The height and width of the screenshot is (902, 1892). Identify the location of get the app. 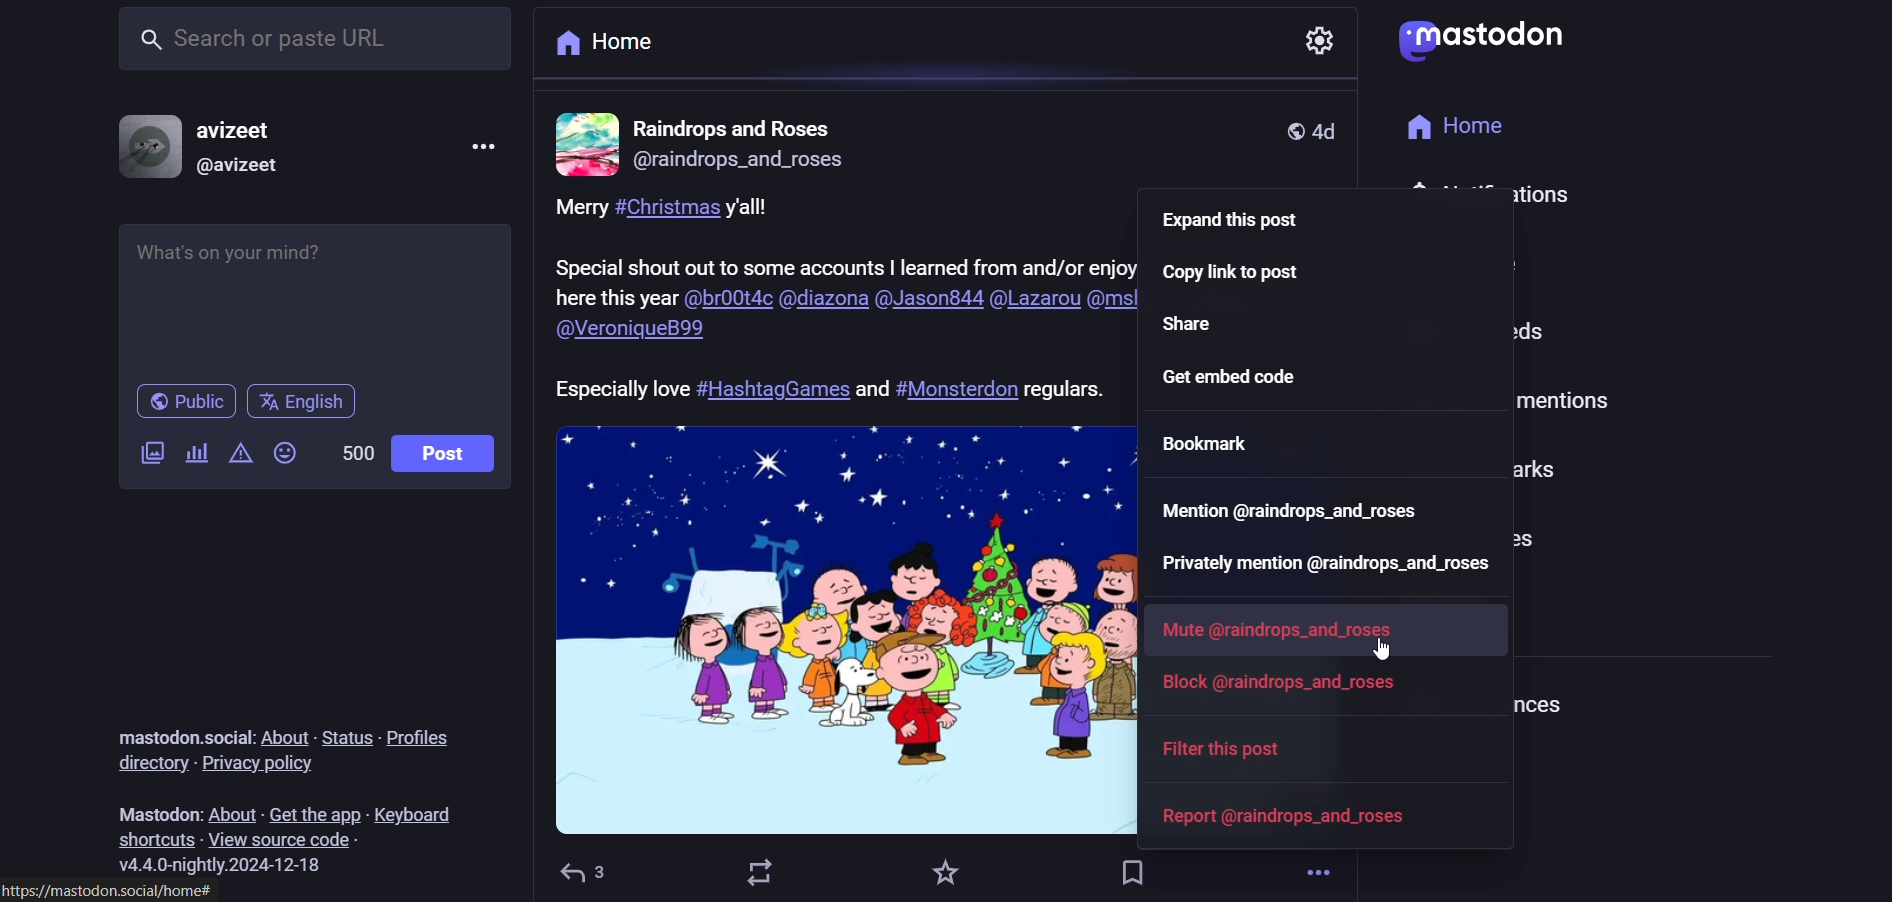
(312, 807).